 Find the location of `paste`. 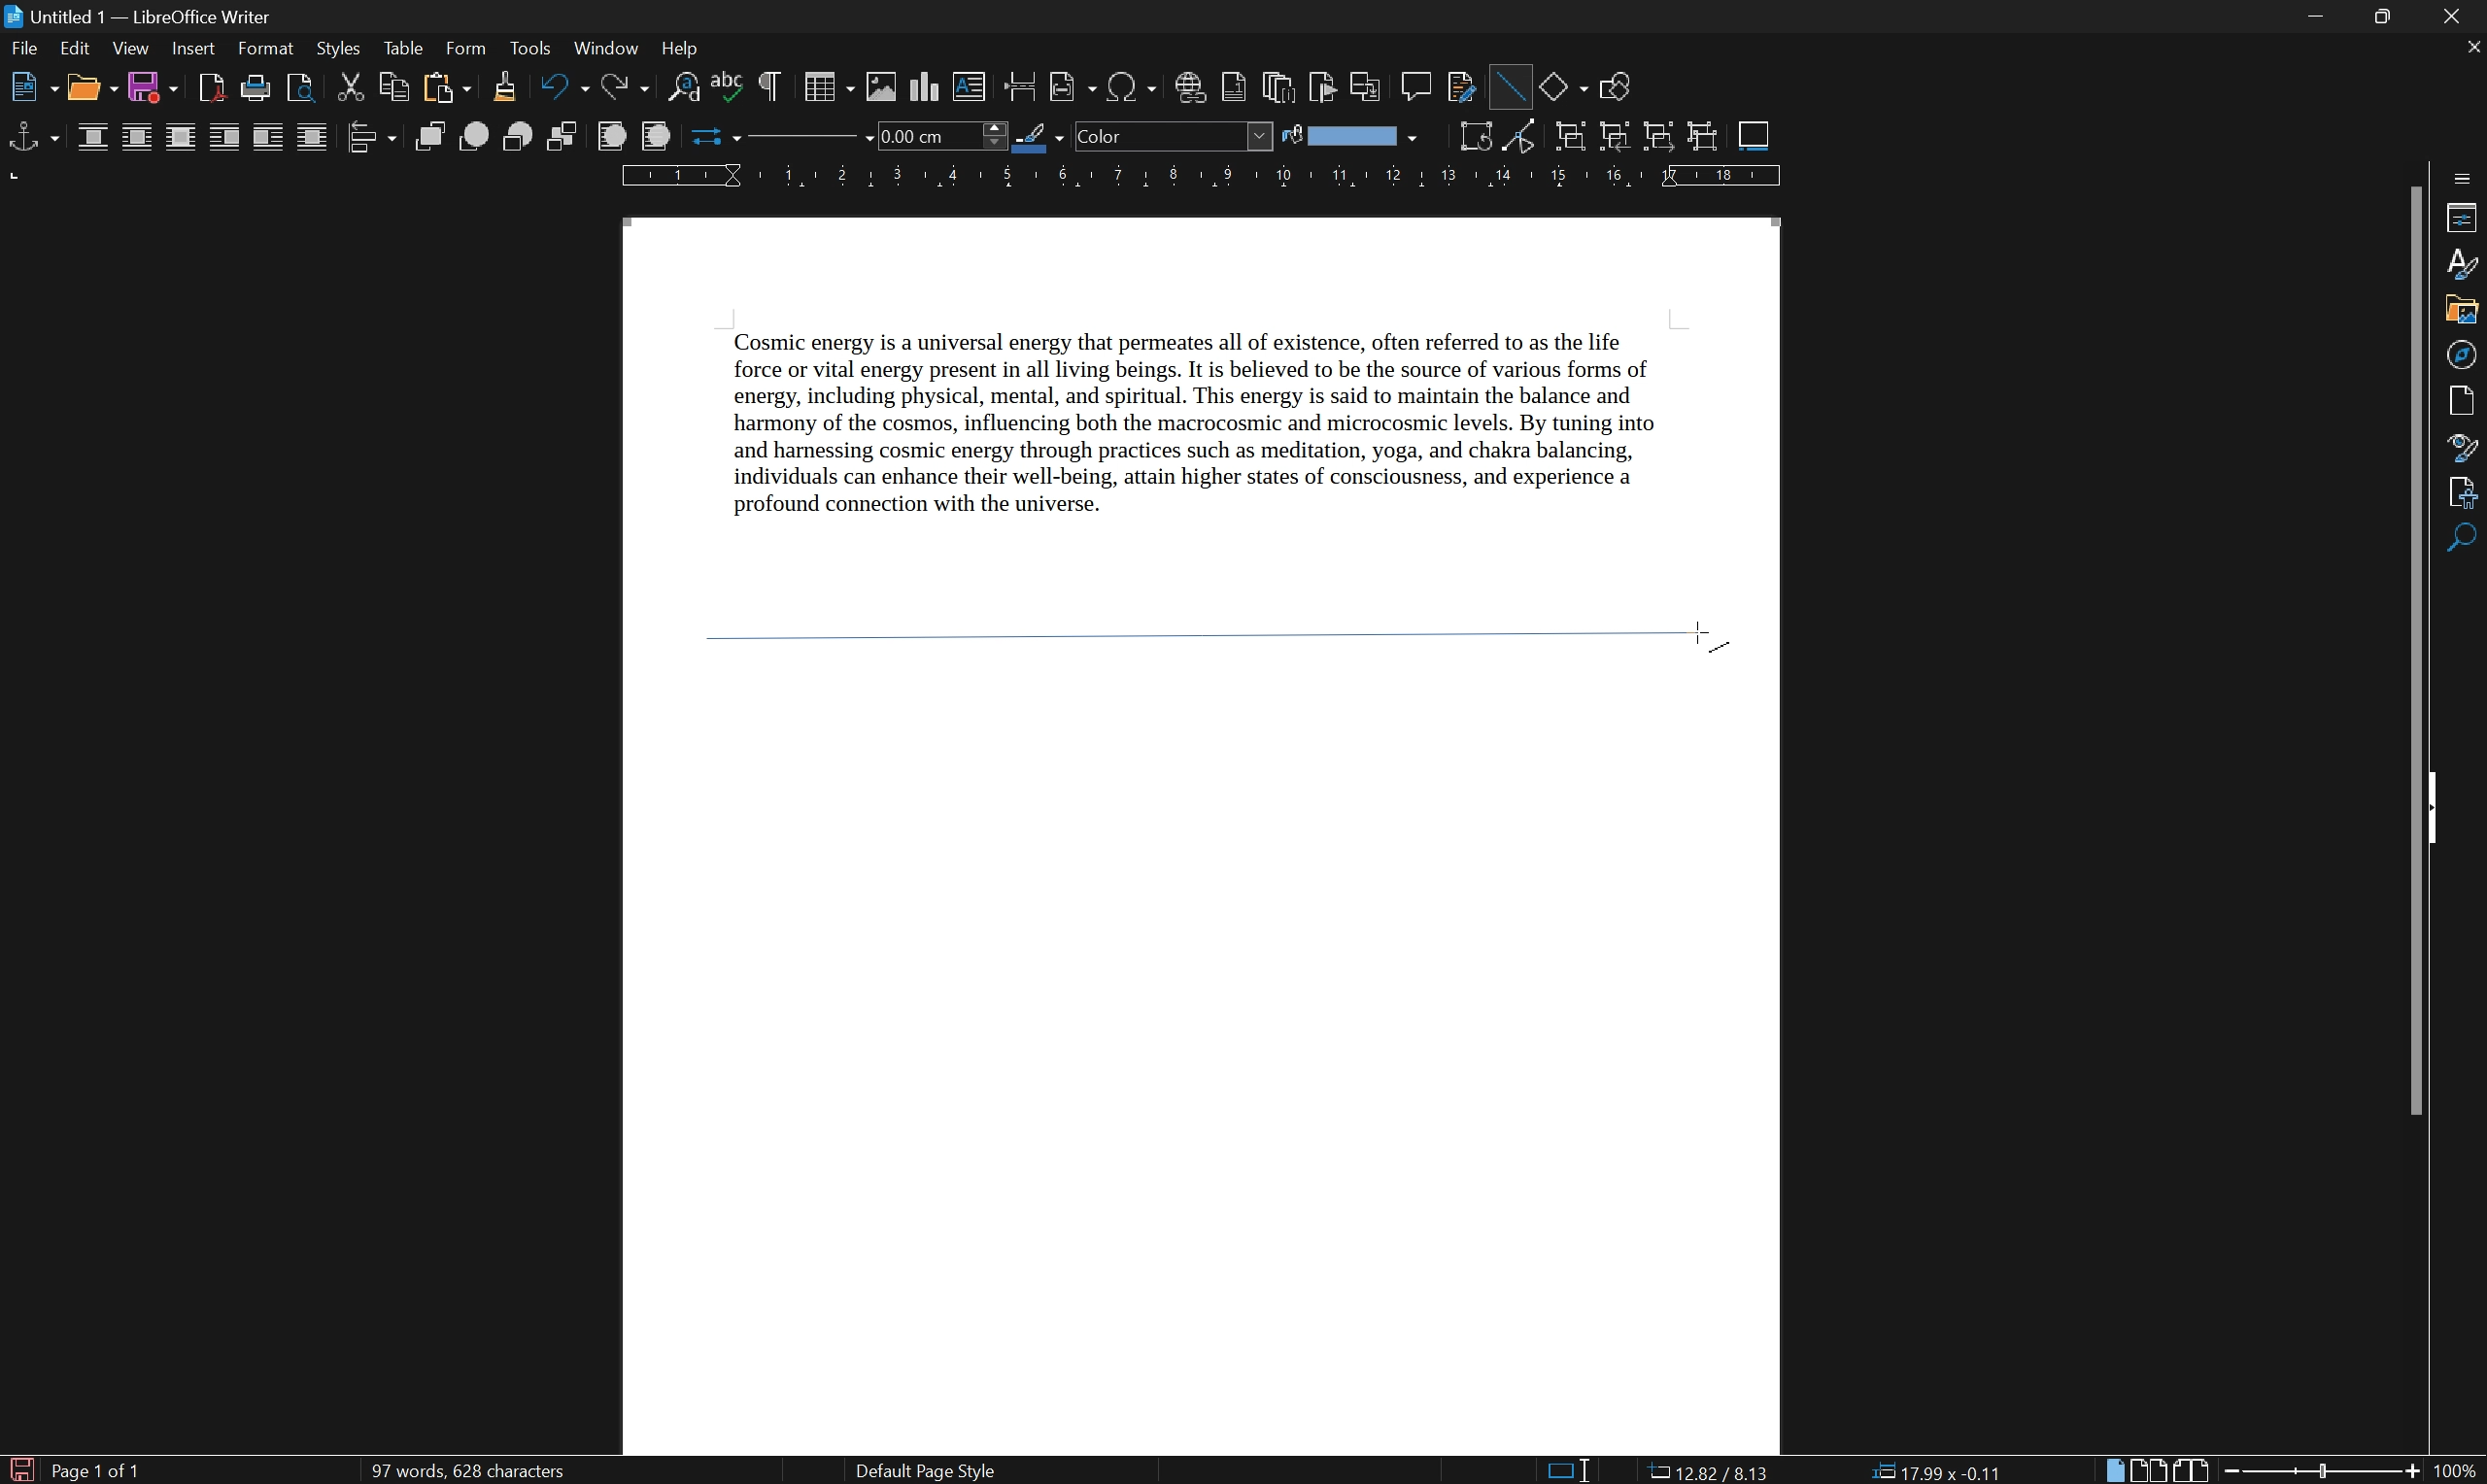

paste is located at coordinates (444, 88).